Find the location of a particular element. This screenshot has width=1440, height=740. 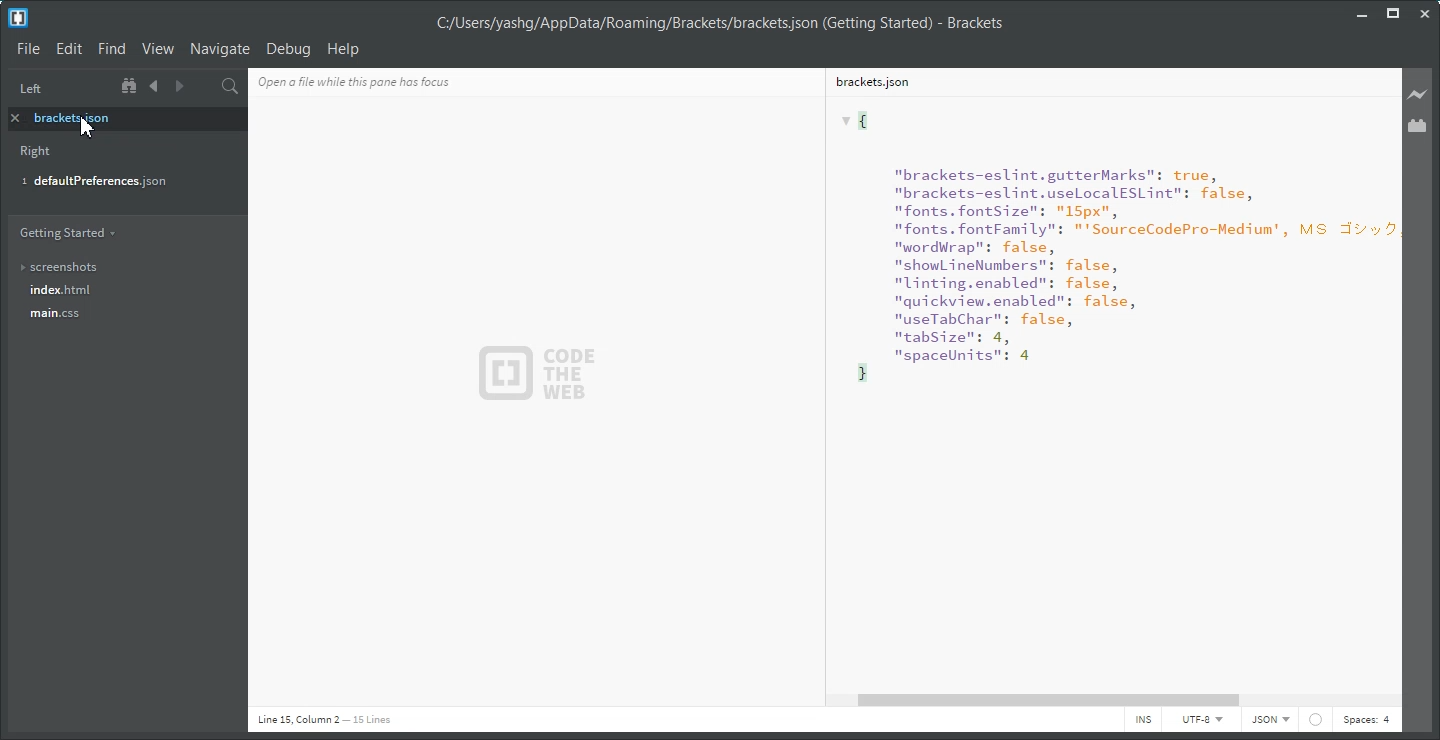

Find in File is located at coordinates (230, 86).